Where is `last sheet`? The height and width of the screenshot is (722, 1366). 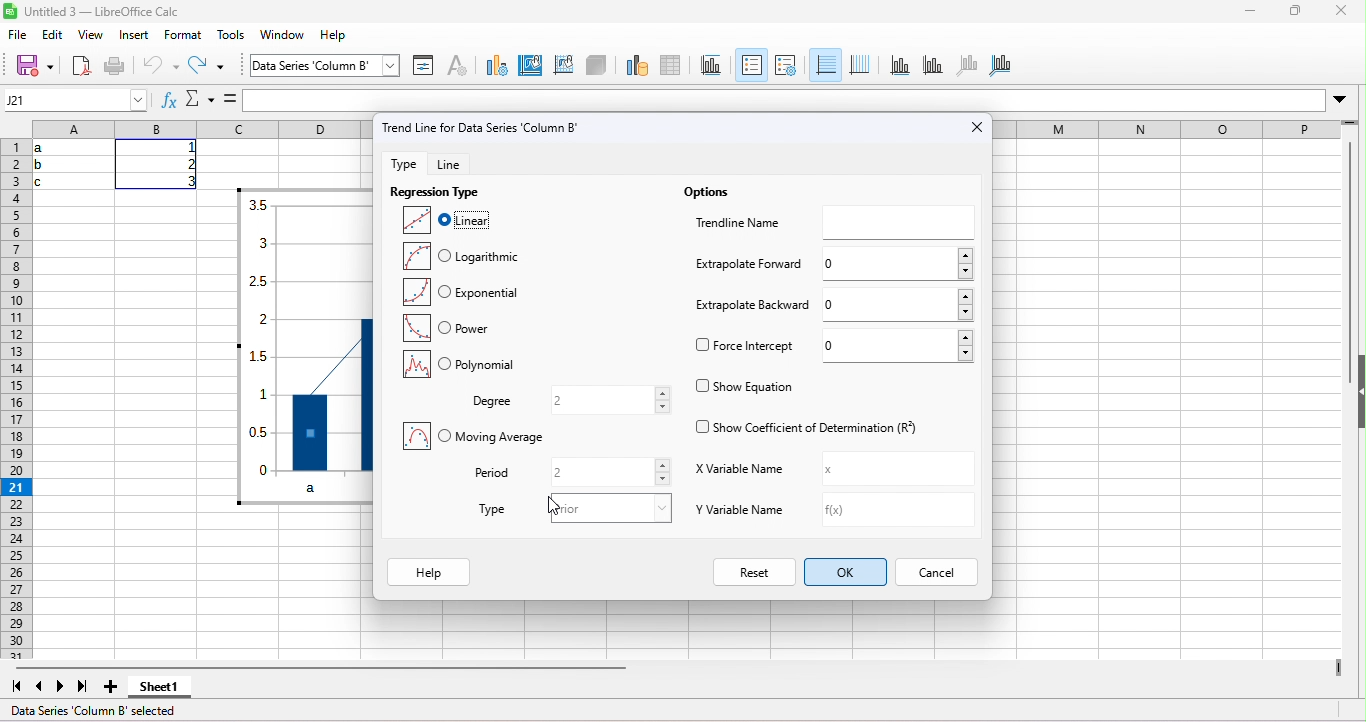
last sheet is located at coordinates (85, 689).